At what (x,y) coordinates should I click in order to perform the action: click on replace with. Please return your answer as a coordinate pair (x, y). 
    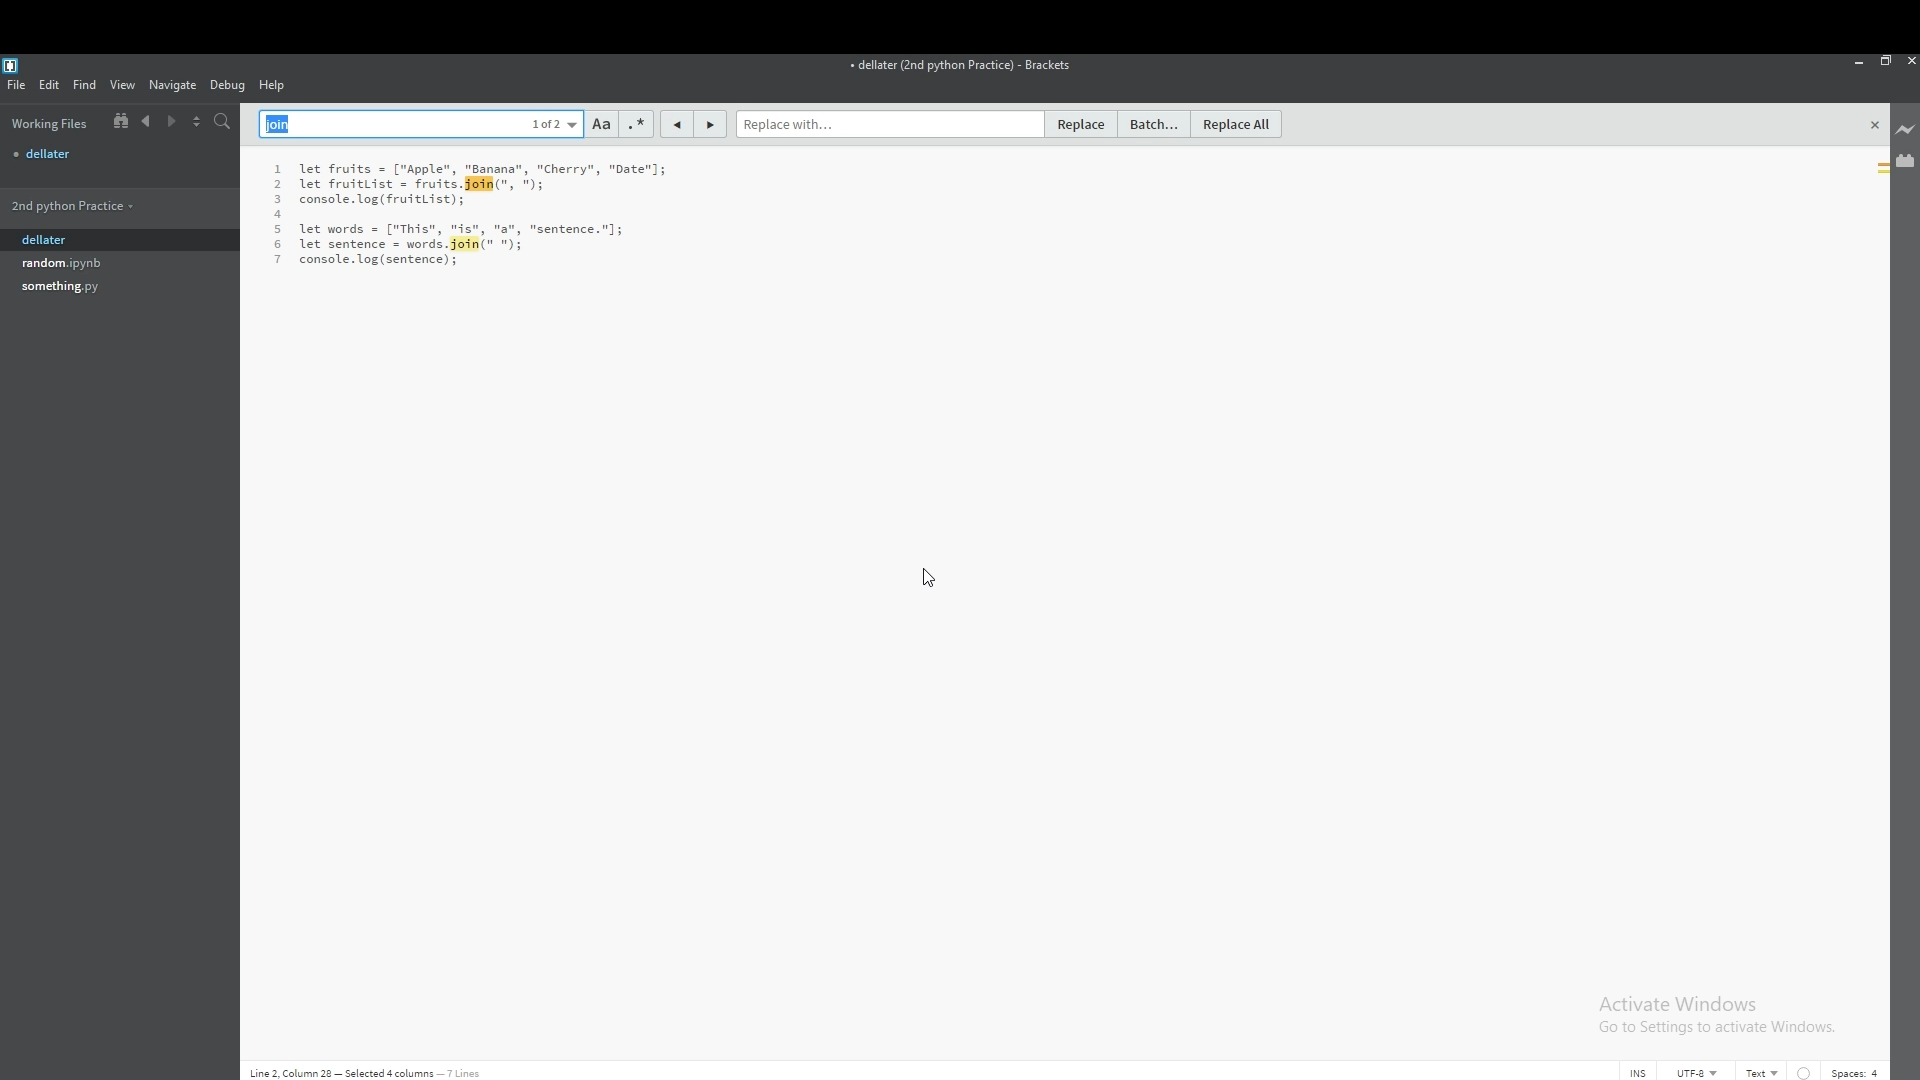
    Looking at the image, I should click on (890, 124).